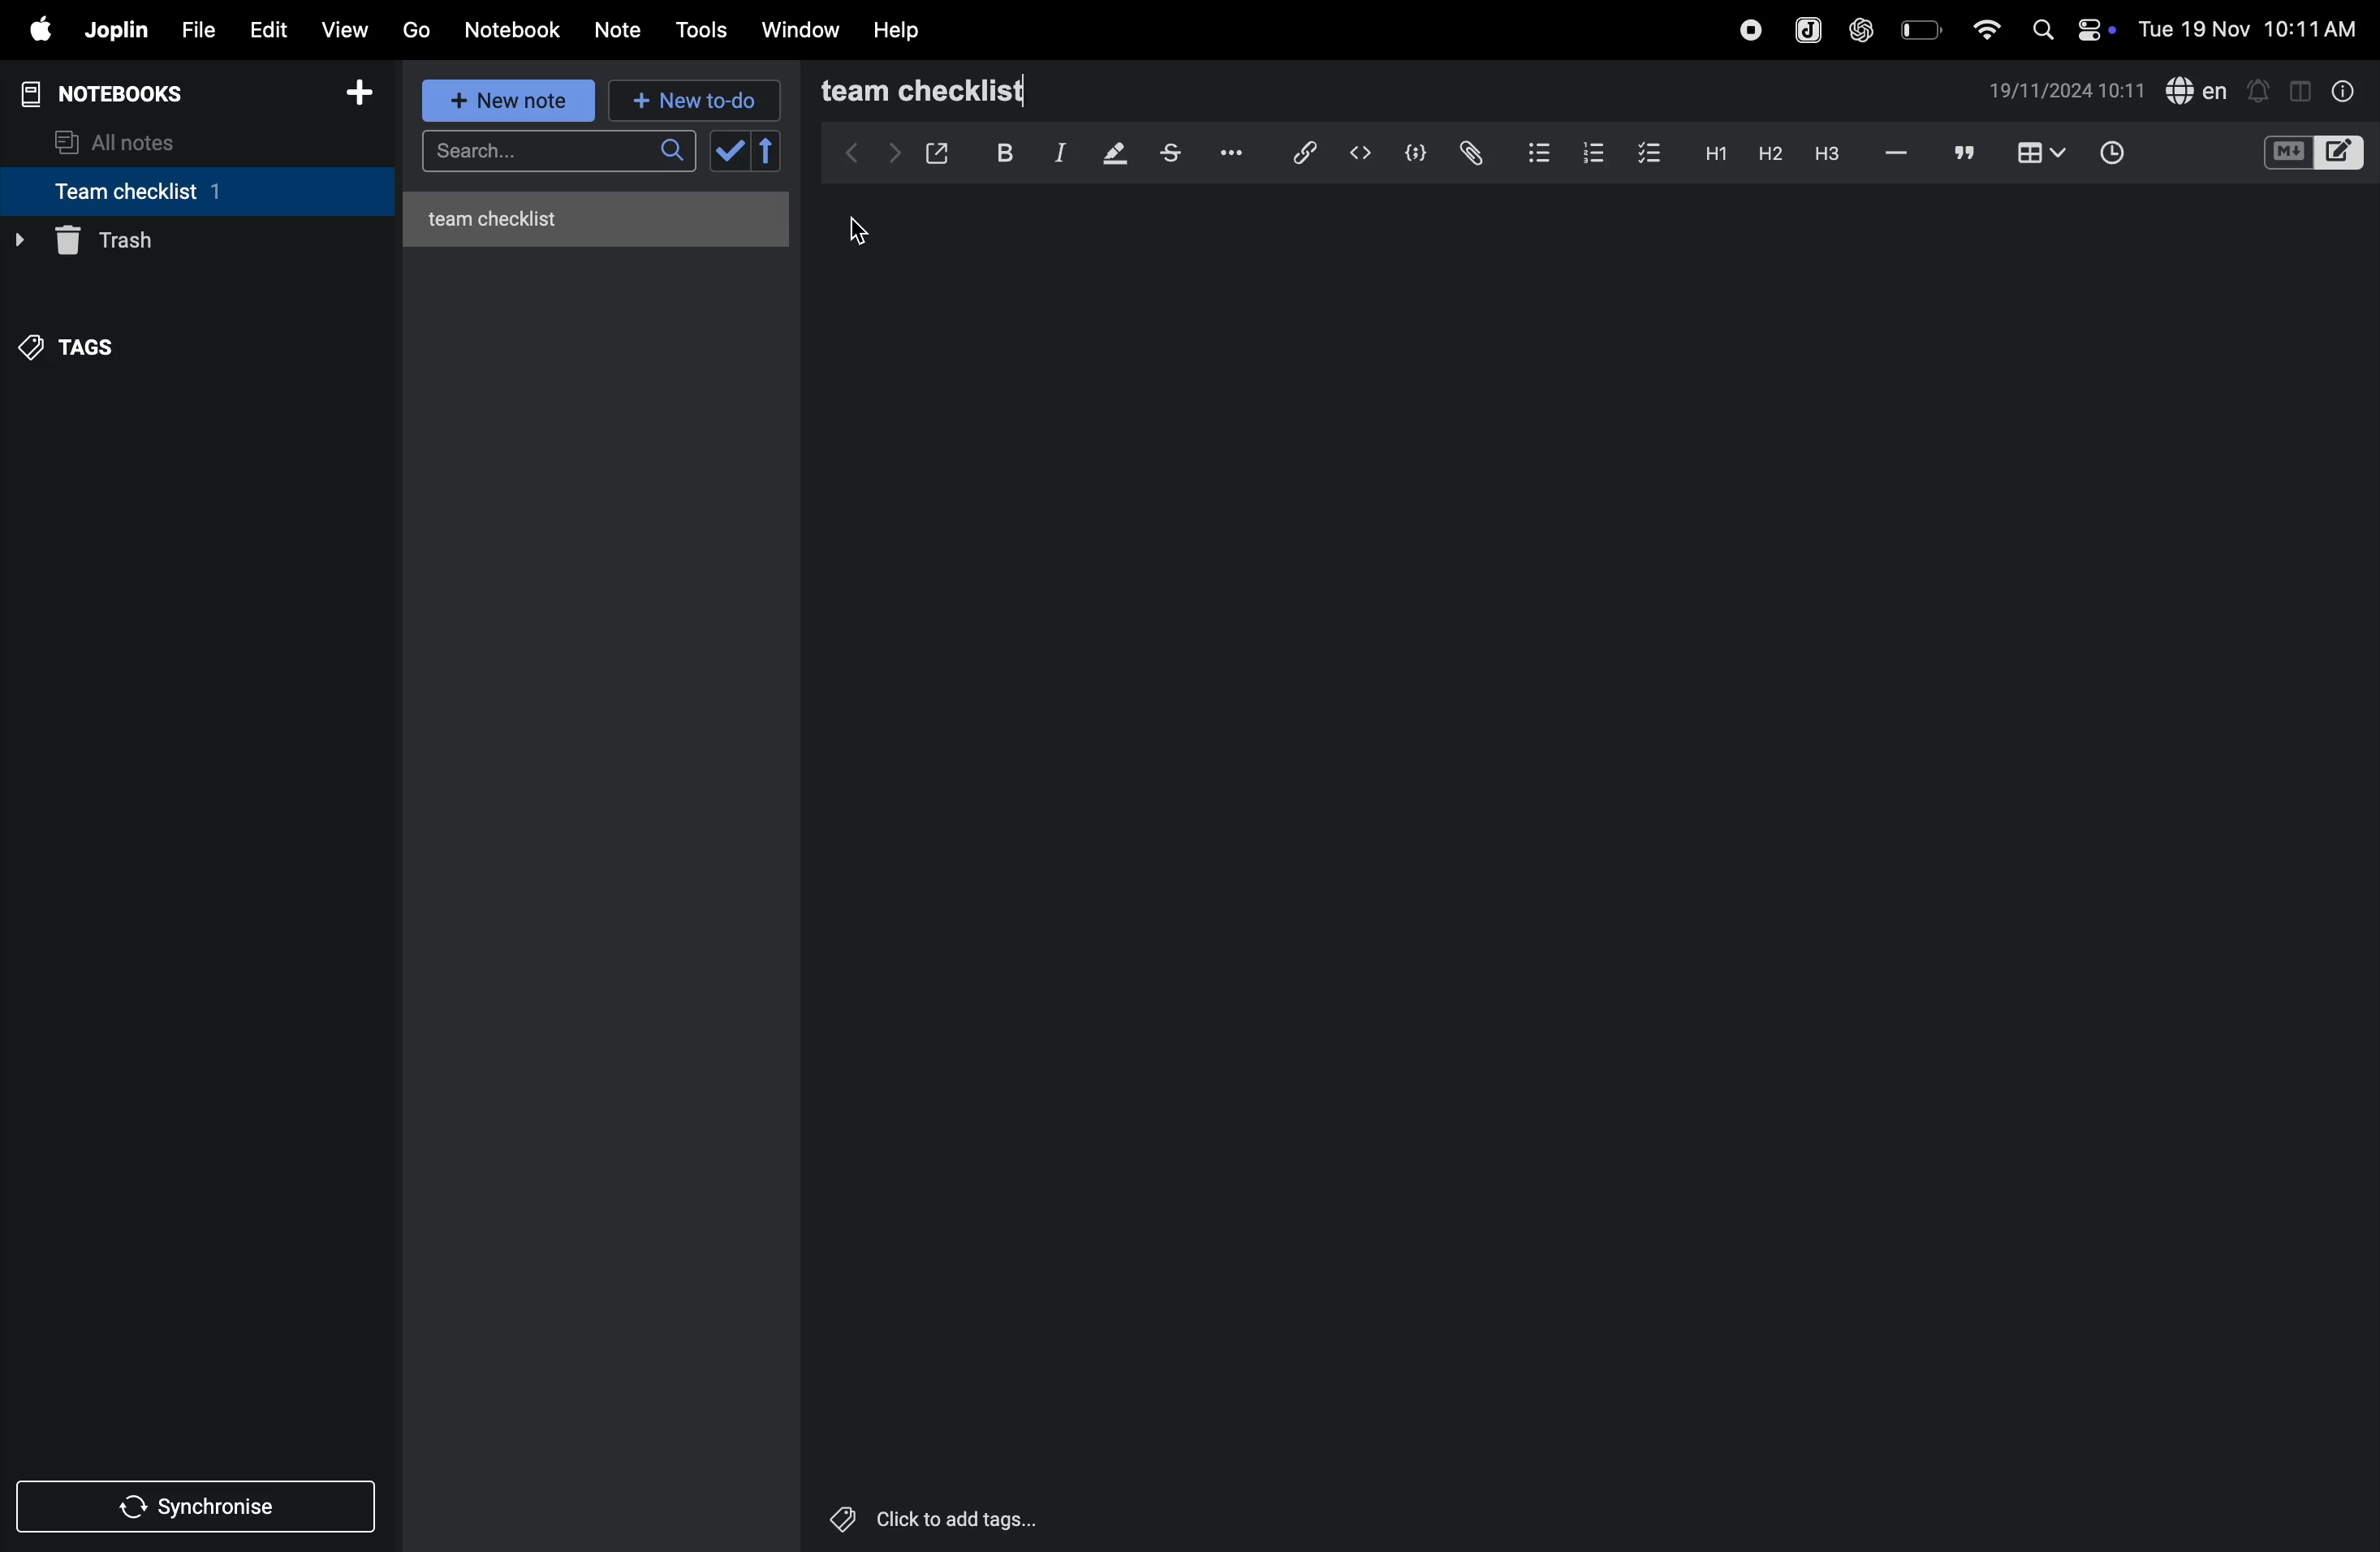 Image resolution: width=2380 pixels, height=1552 pixels. I want to click on date and time, so click(2068, 93).